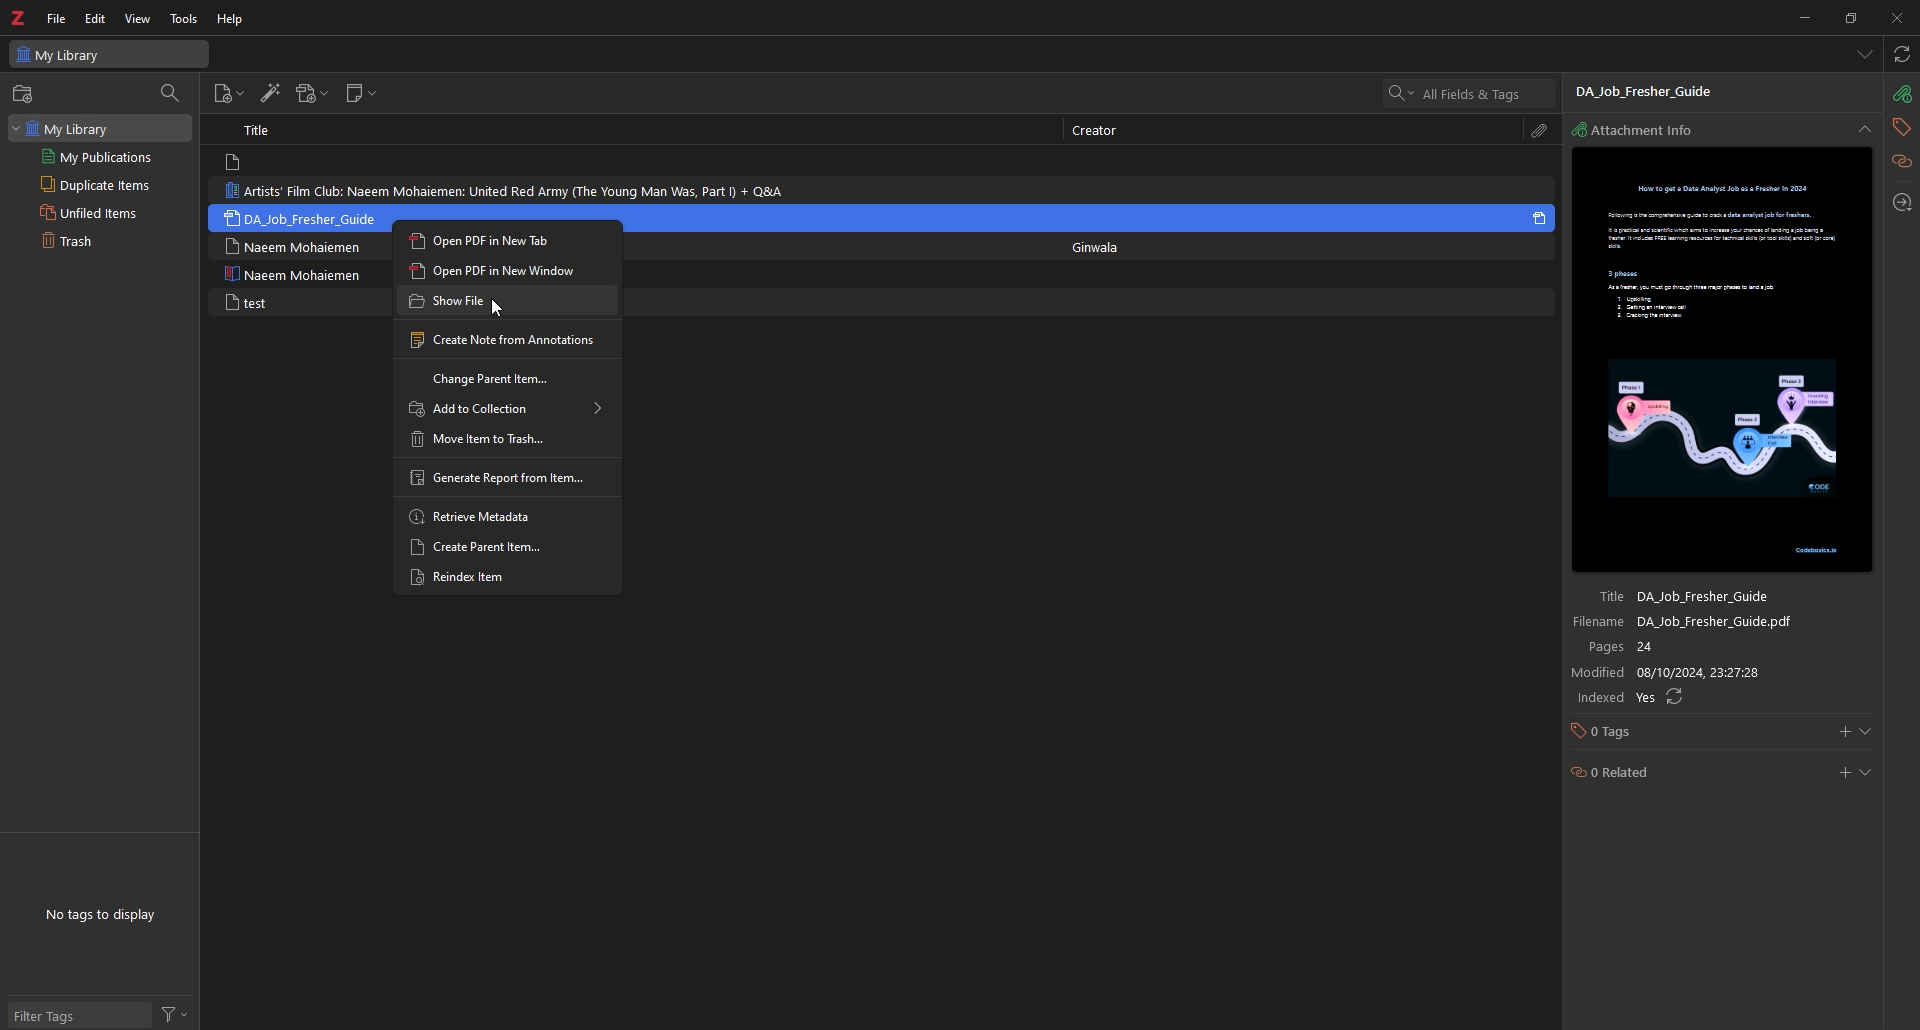  Describe the element at coordinates (1725, 360) in the screenshot. I see `file preview` at that location.